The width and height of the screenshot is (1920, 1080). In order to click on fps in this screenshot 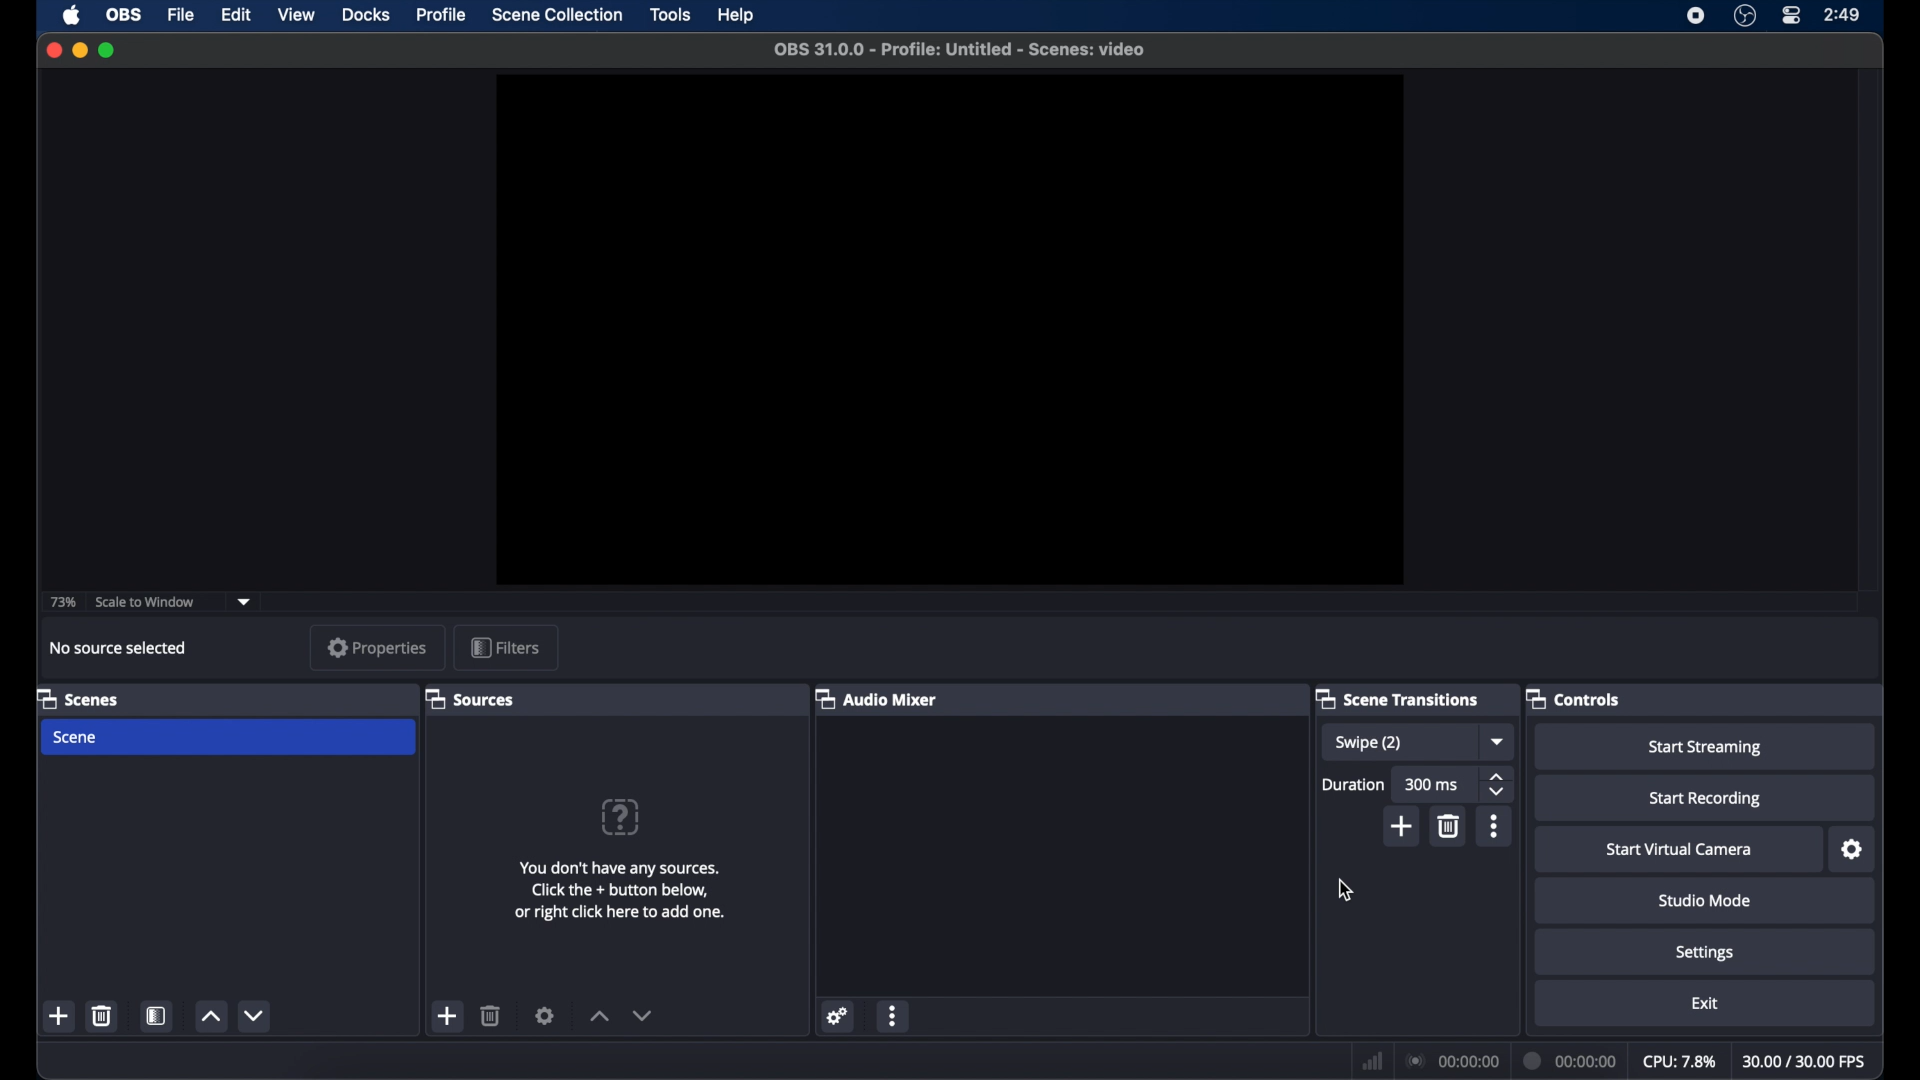, I will do `click(1807, 1062)`.